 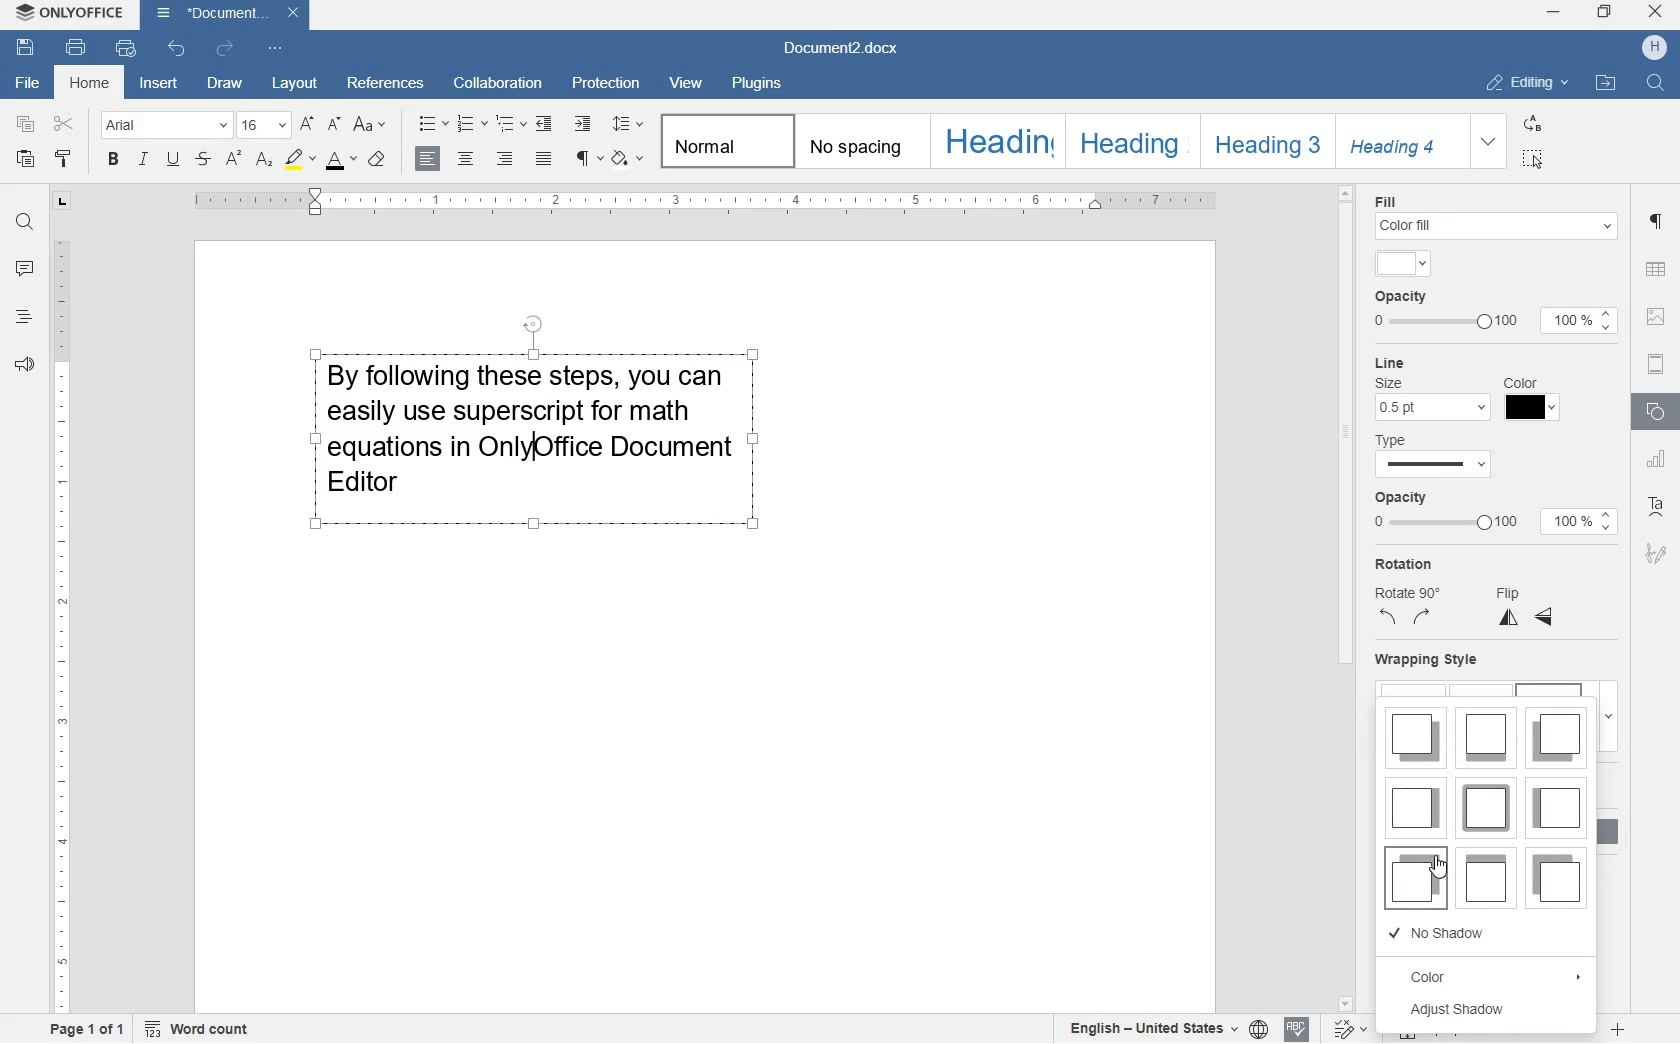 I want to click on ADJUST SHADOW, so click(x=1481, y=1008).